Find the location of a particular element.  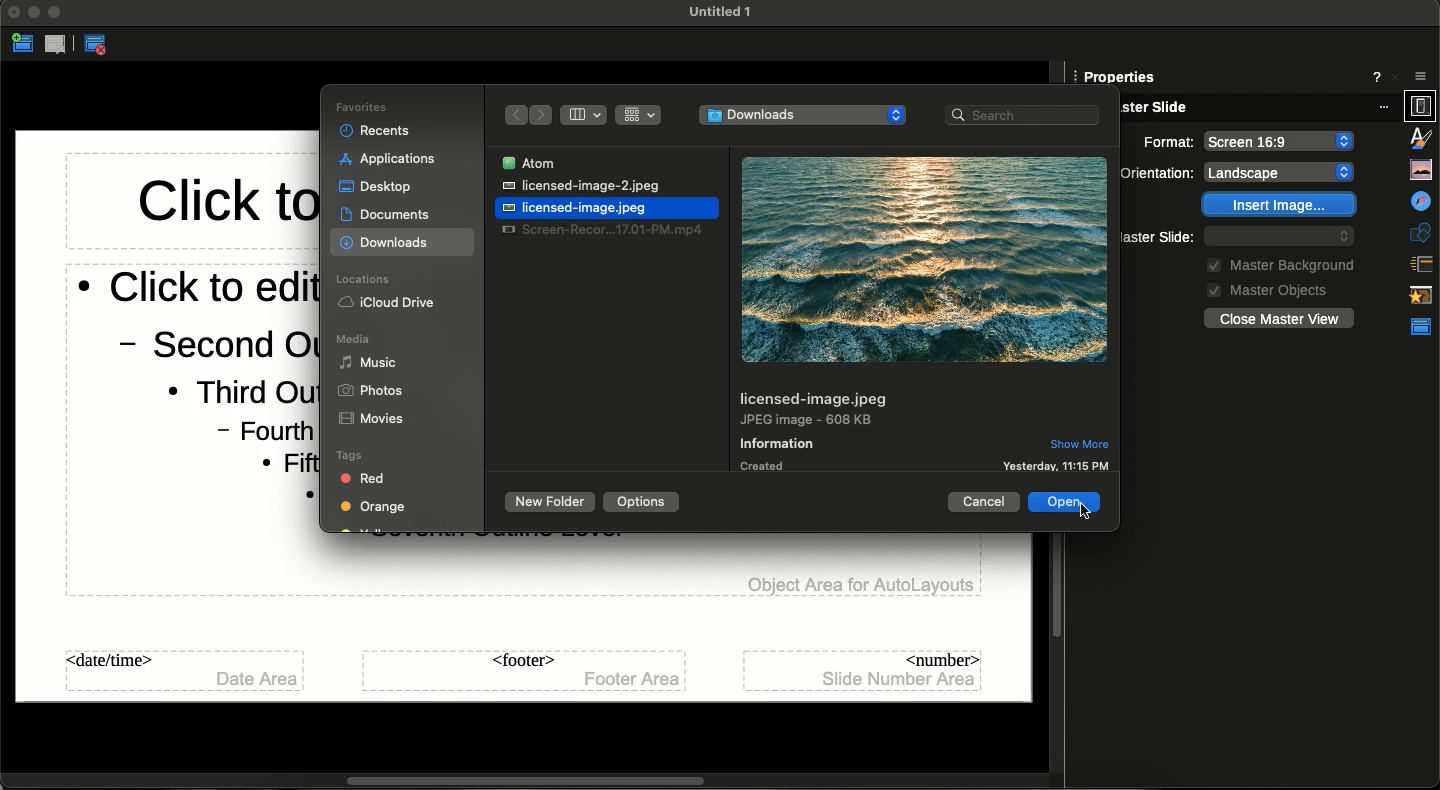

Orange is located at coordinates (372, 508).